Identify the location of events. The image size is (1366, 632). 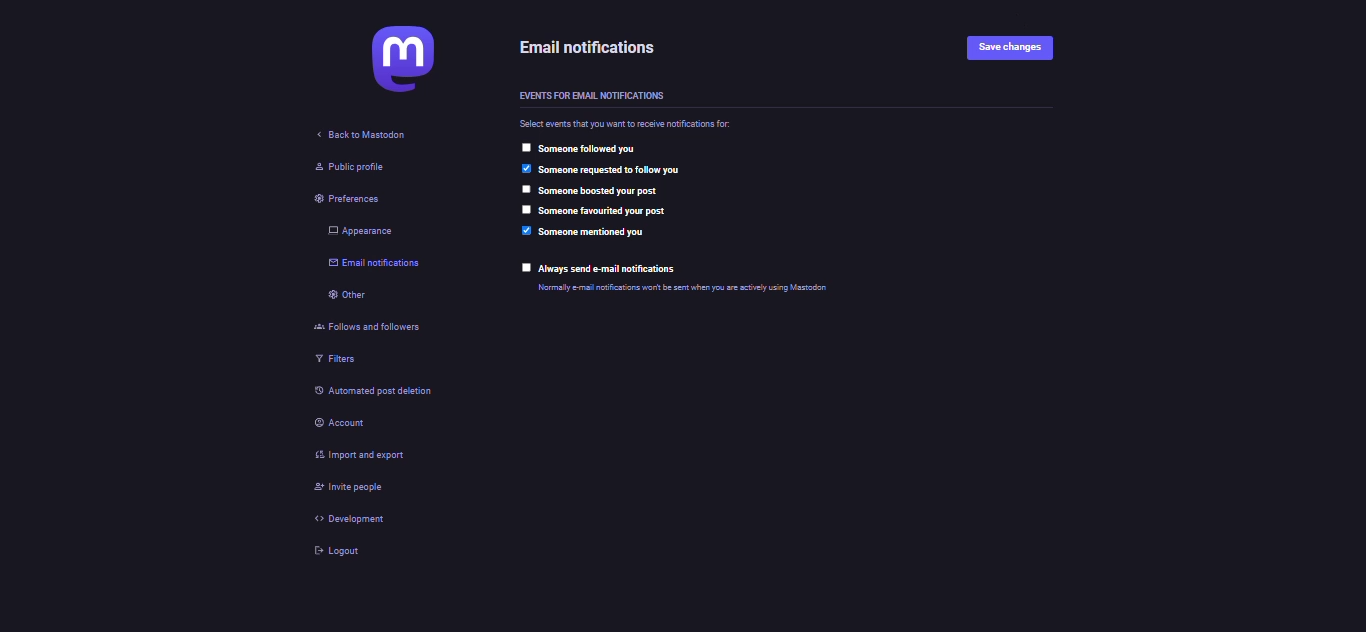
(590, 95).